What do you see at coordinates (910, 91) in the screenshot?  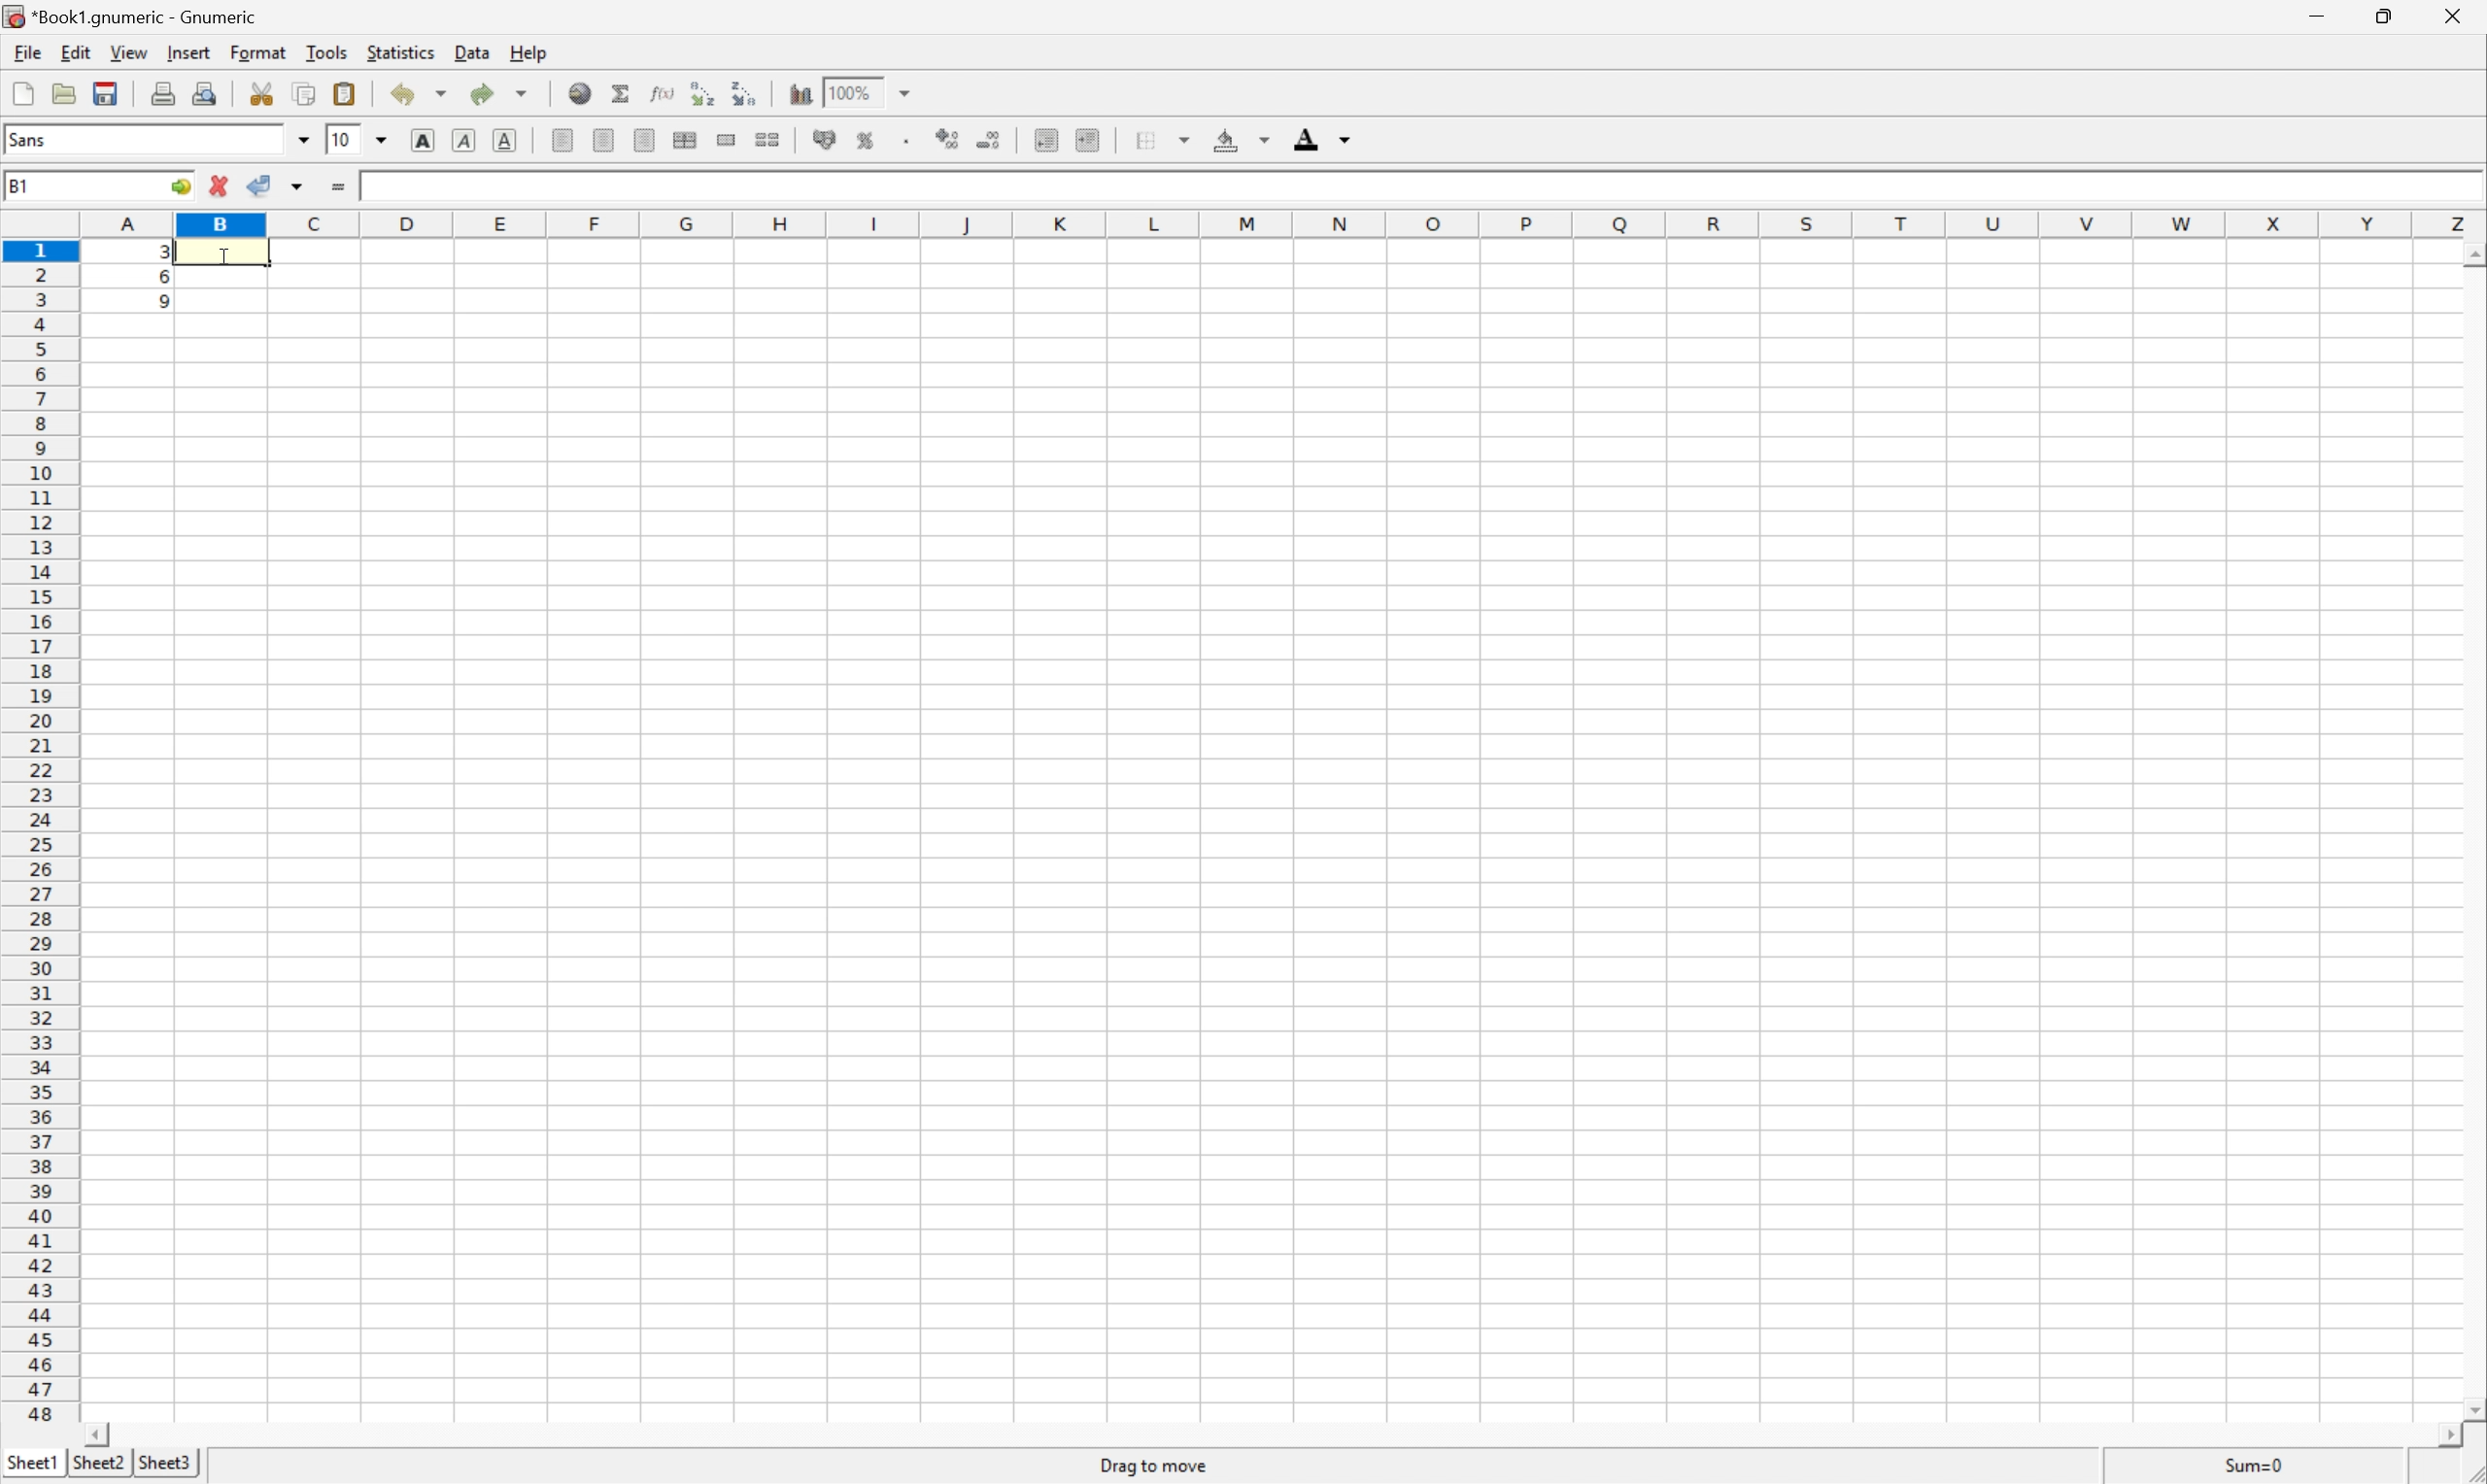 I see `Drop Down` at bounding box center [910, 91].